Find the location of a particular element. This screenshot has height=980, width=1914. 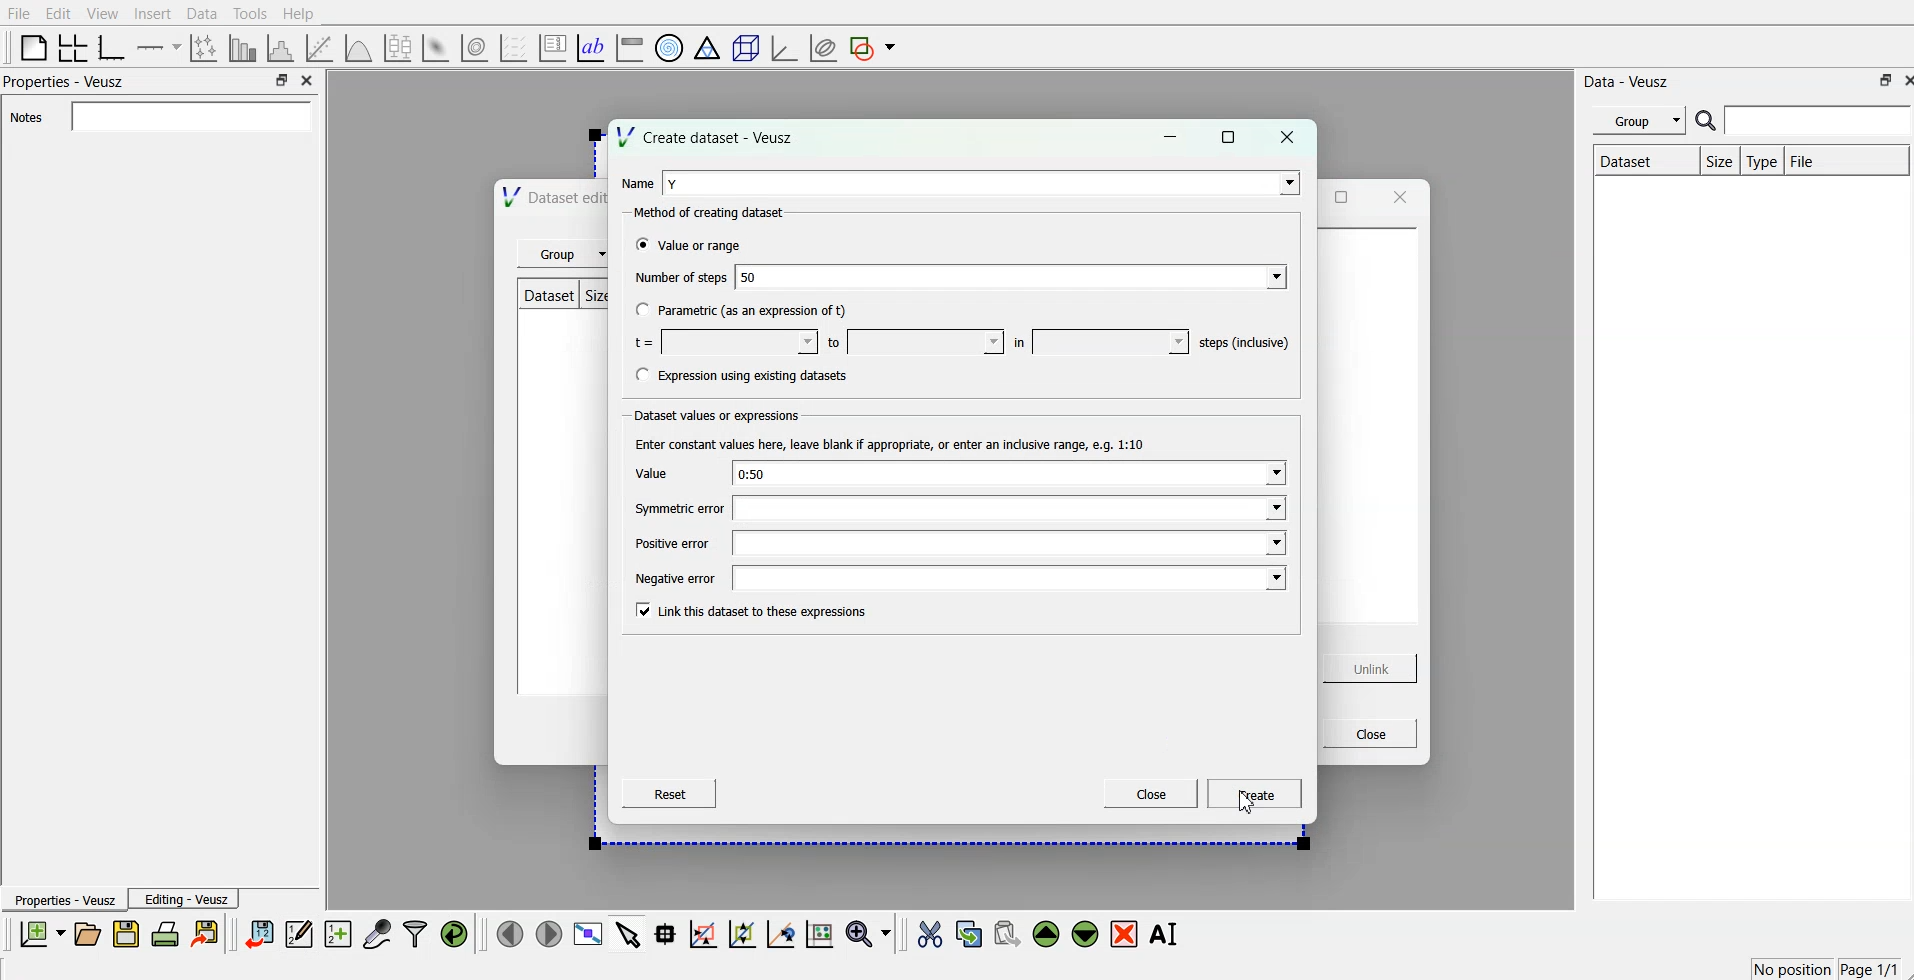

Dataset values or expressions is located at coordinates (720, 413).